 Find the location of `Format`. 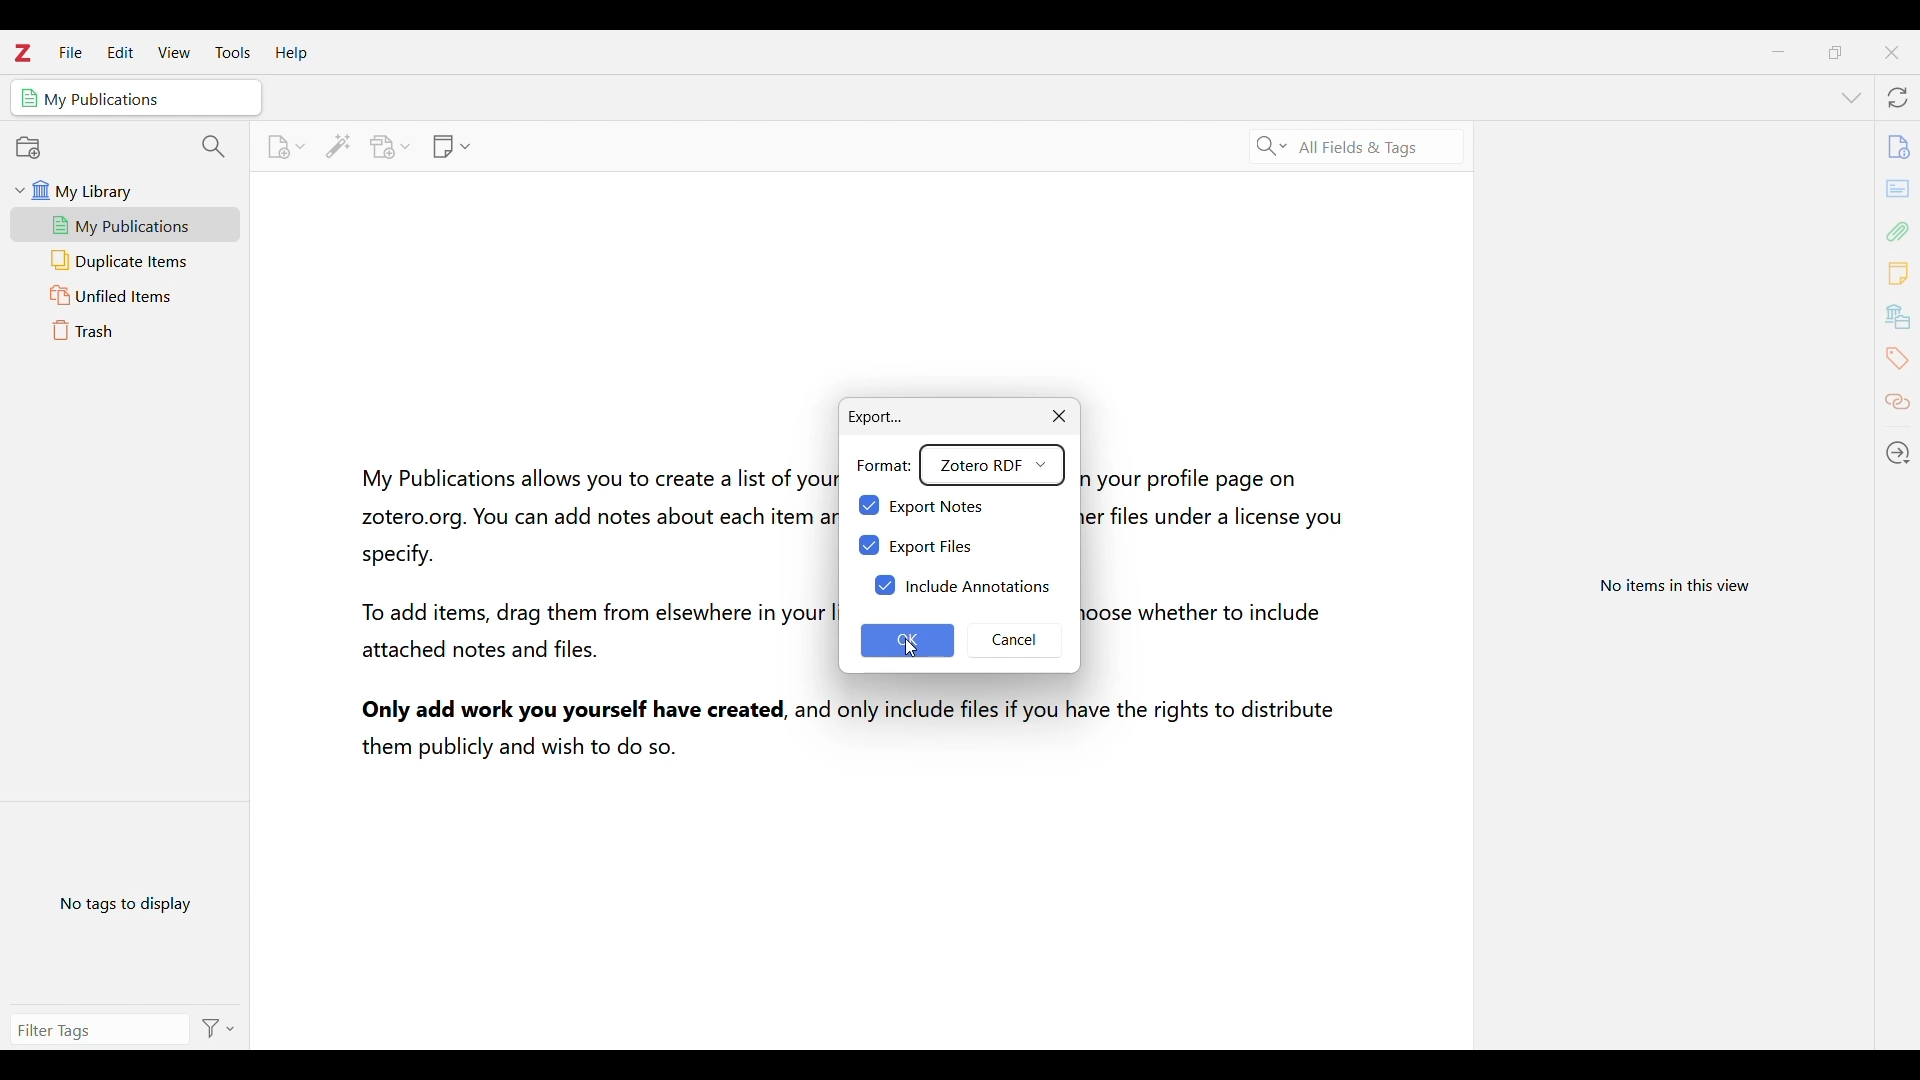

Format is located at coordinates (883, 462).